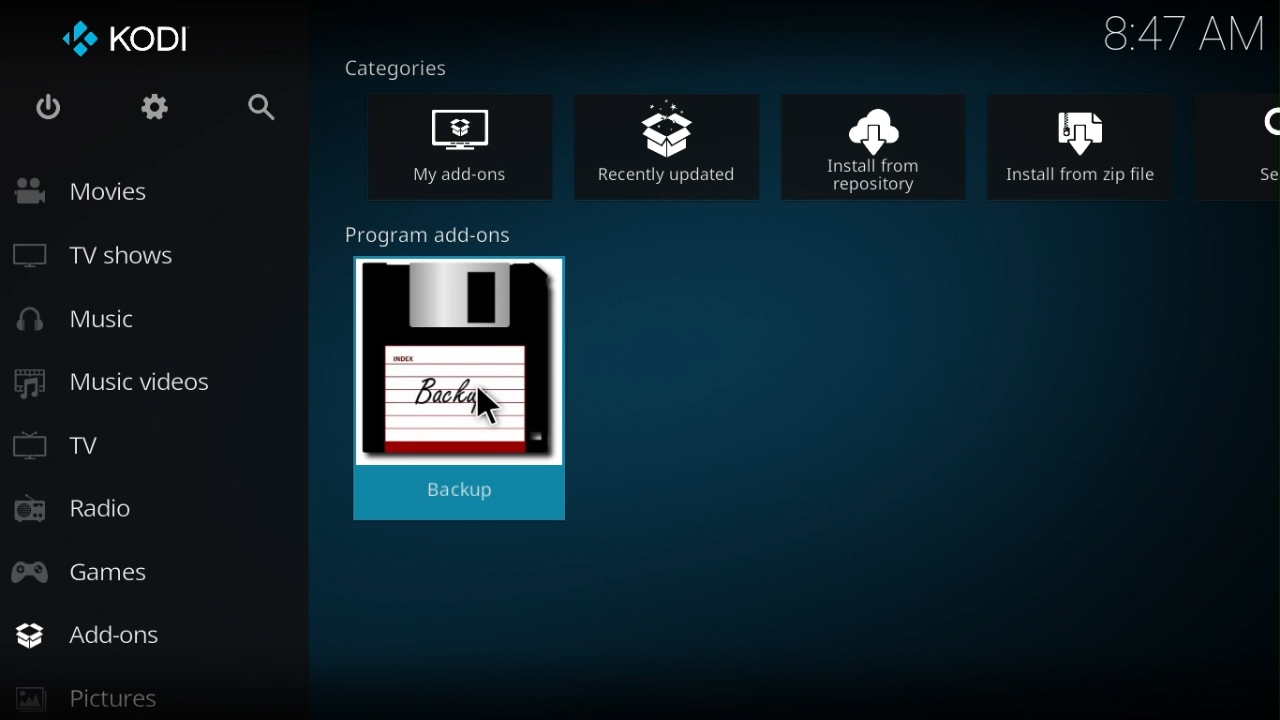 This screenshot has width=1280, height=720. Describe the element at coordinates (71, 442) in the screenshot. I see `TV` at that location.